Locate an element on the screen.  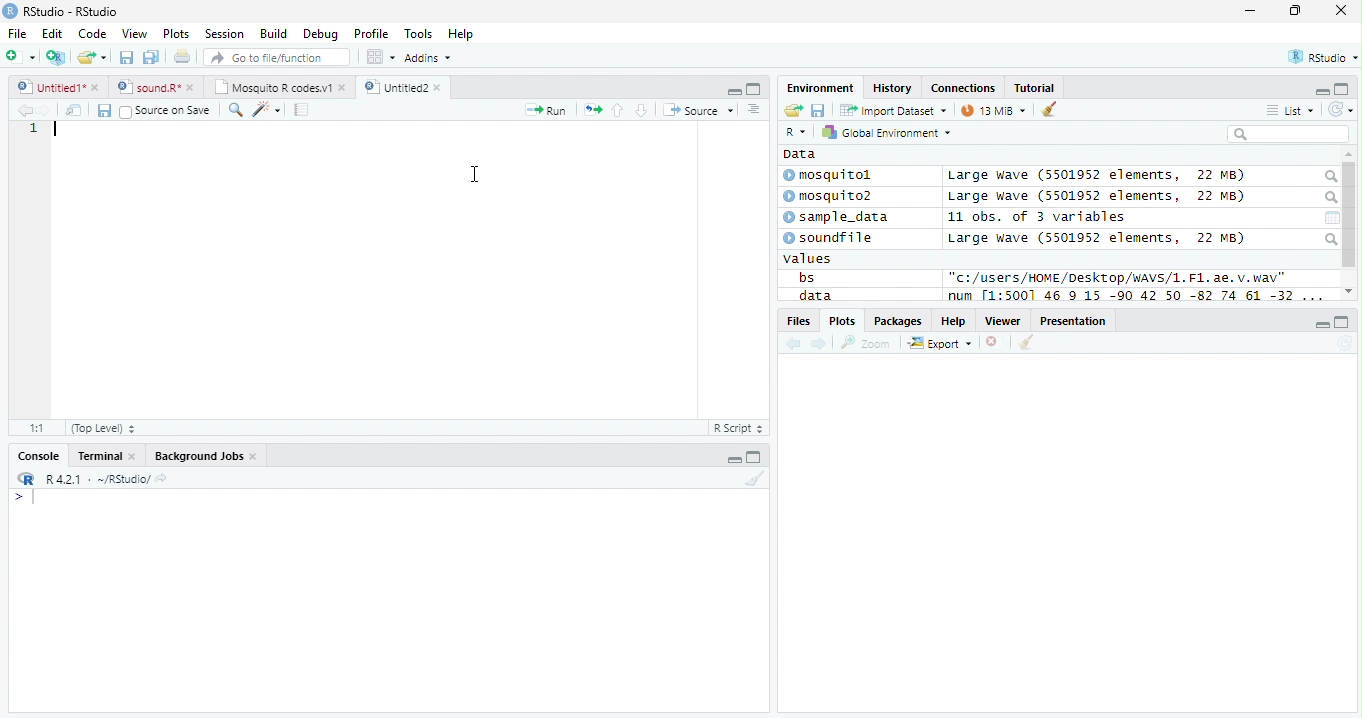
Refresh is located at coordinates (1344, 344).